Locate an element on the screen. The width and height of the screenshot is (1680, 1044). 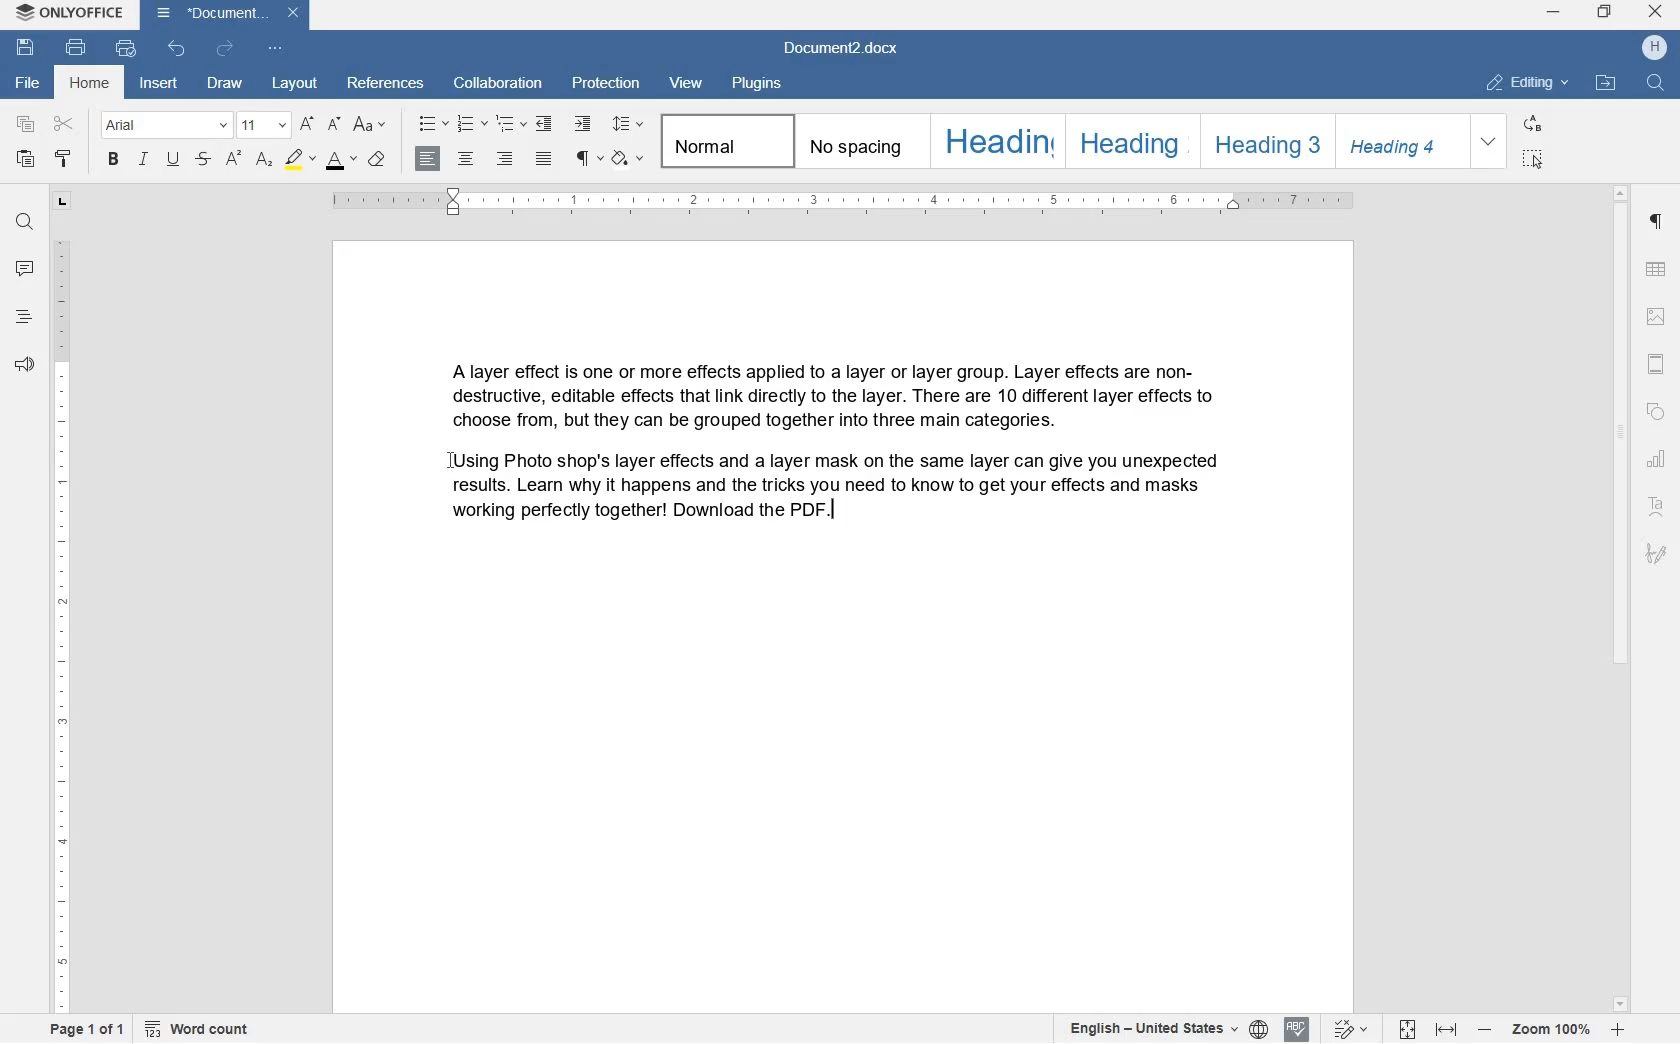
BLOCKS OF TEXT WRITTEN BY USER is located at coordinates (829, 440).